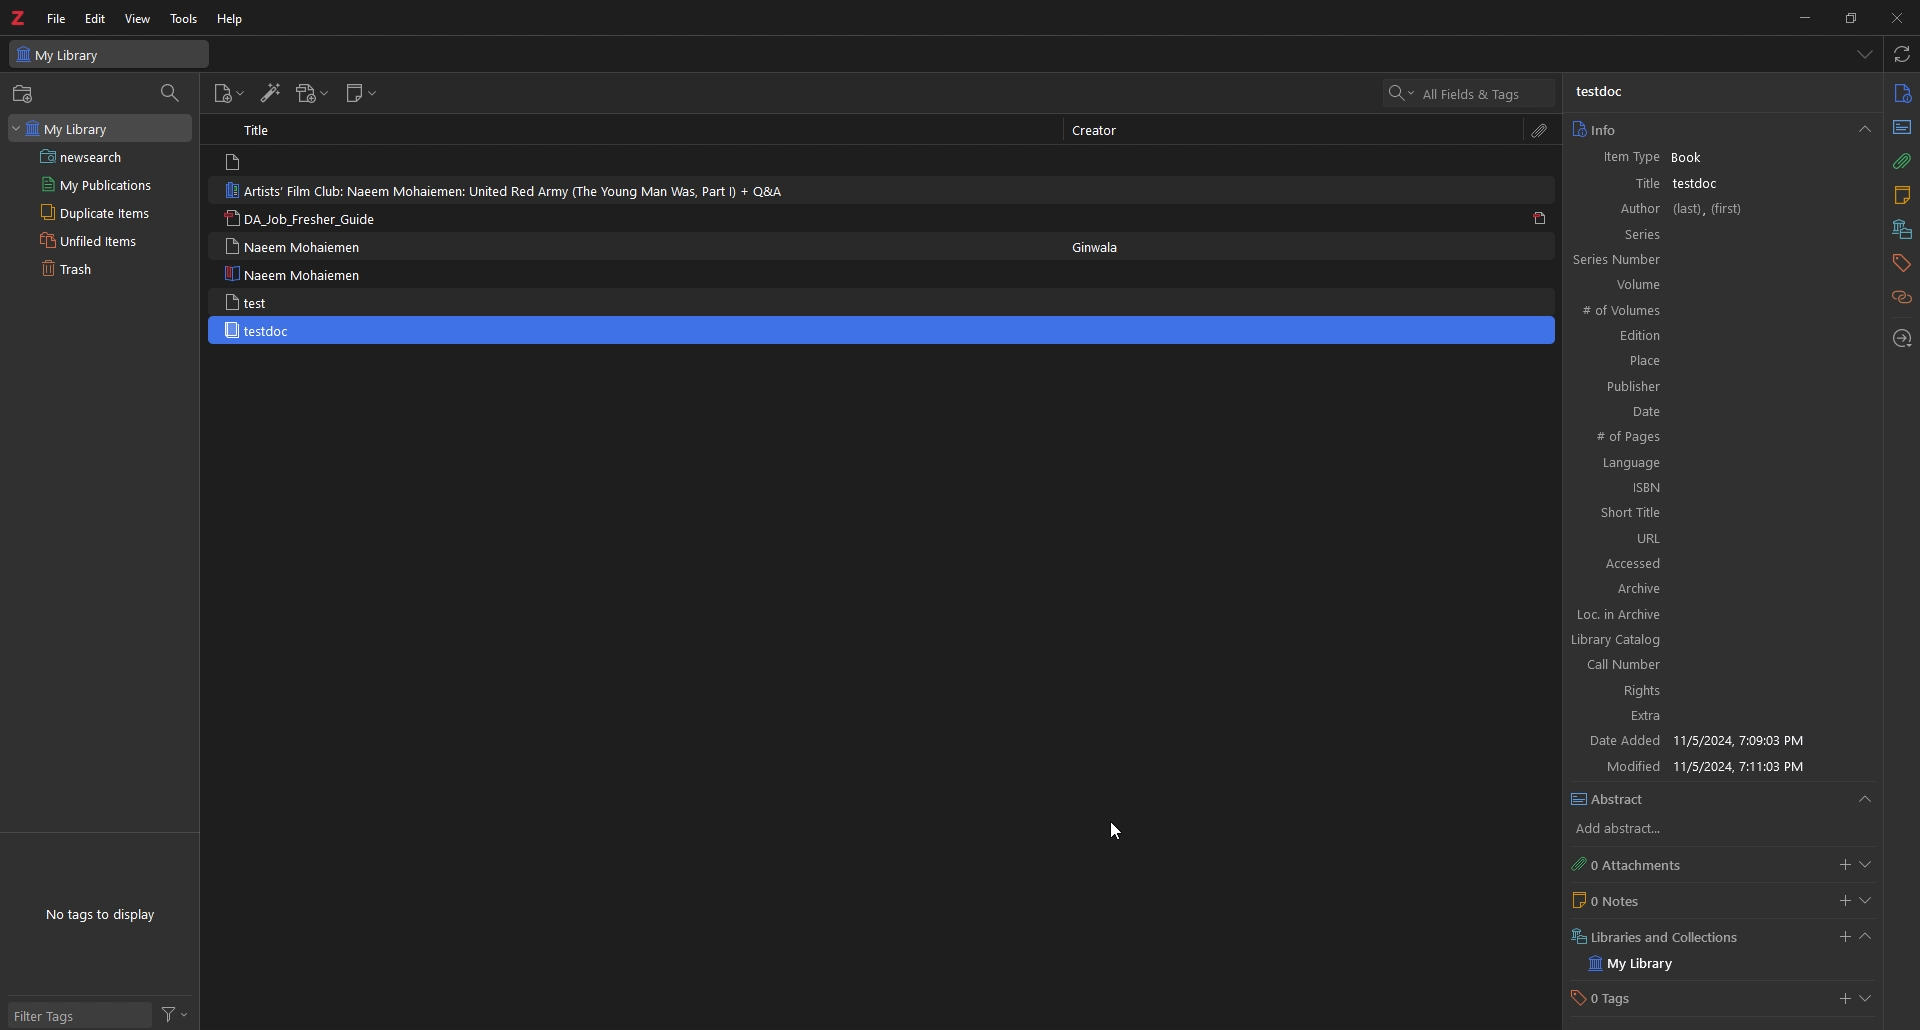  Describe the element at coordinates (293, 246) in the screenshot. I see `Naeem Mohaiemen` at that location.